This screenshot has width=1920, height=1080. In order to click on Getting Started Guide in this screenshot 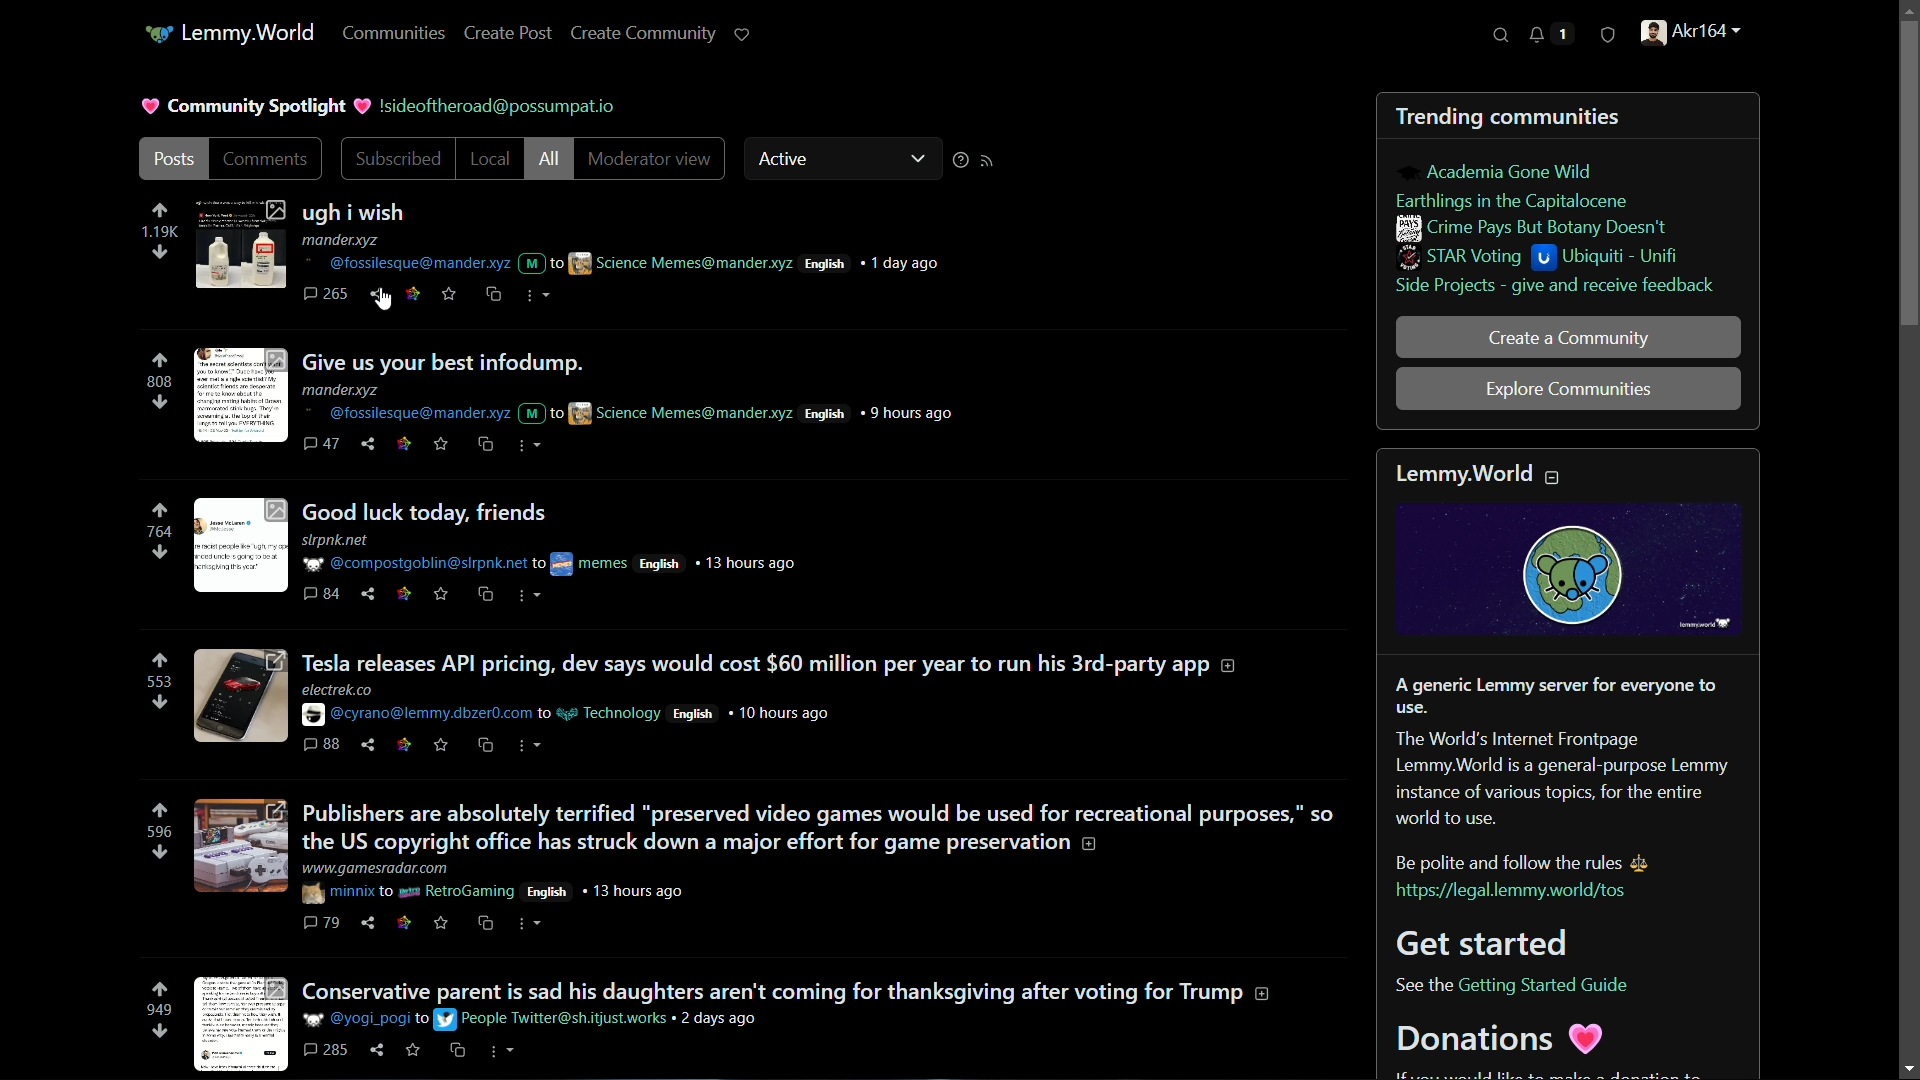, I will do `click(1545, 985)`.